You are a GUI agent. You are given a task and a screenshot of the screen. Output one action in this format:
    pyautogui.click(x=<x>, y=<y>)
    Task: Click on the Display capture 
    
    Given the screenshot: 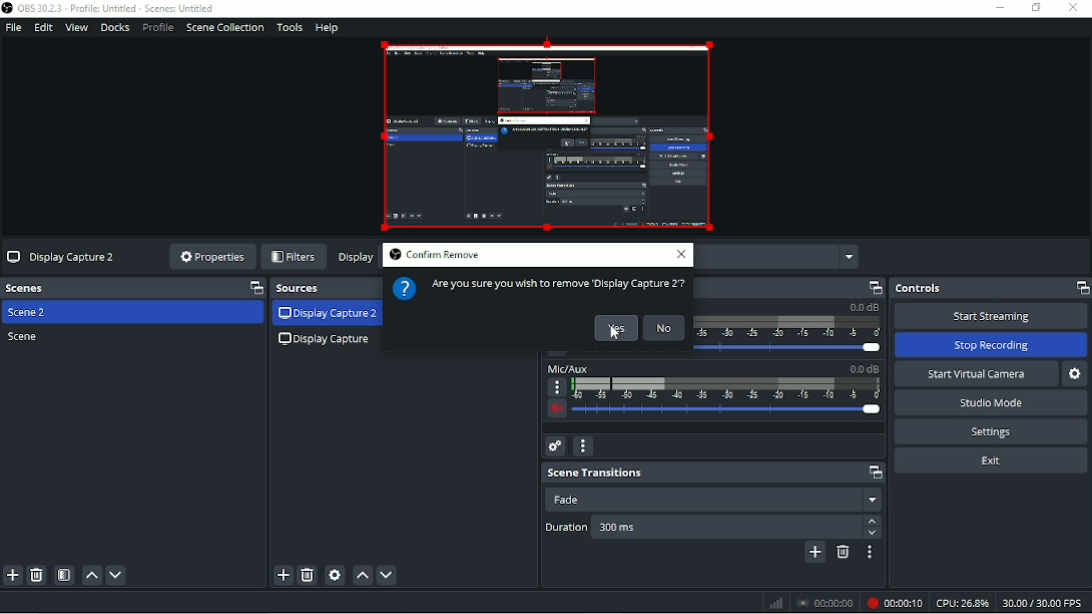 What is the action you would take?
    pyautogui.click(x=327, y=341)
    